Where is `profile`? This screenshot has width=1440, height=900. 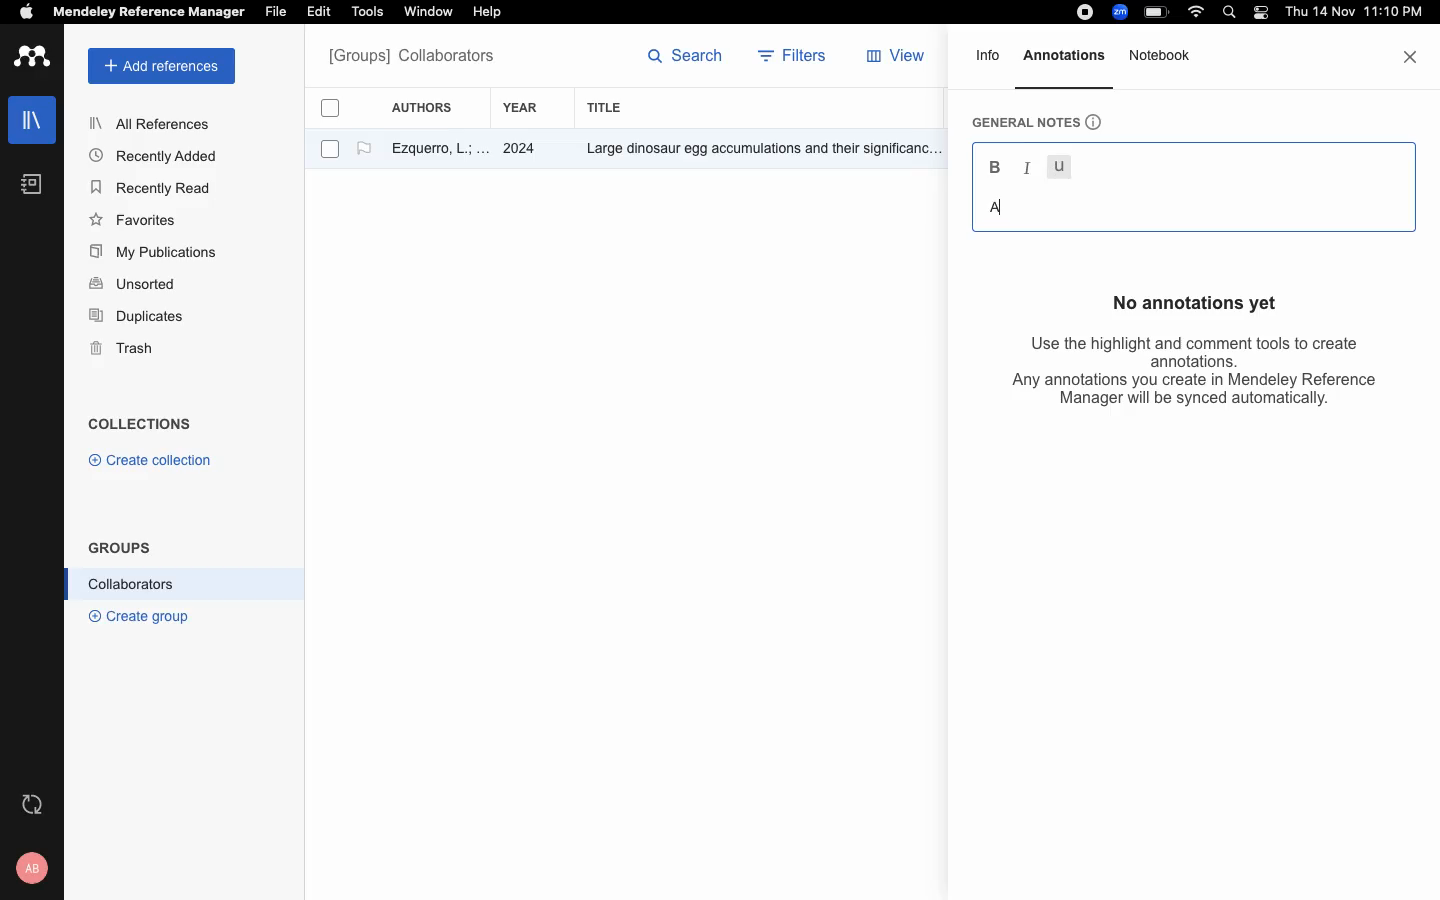 profile is located at coordinates (35, 868).